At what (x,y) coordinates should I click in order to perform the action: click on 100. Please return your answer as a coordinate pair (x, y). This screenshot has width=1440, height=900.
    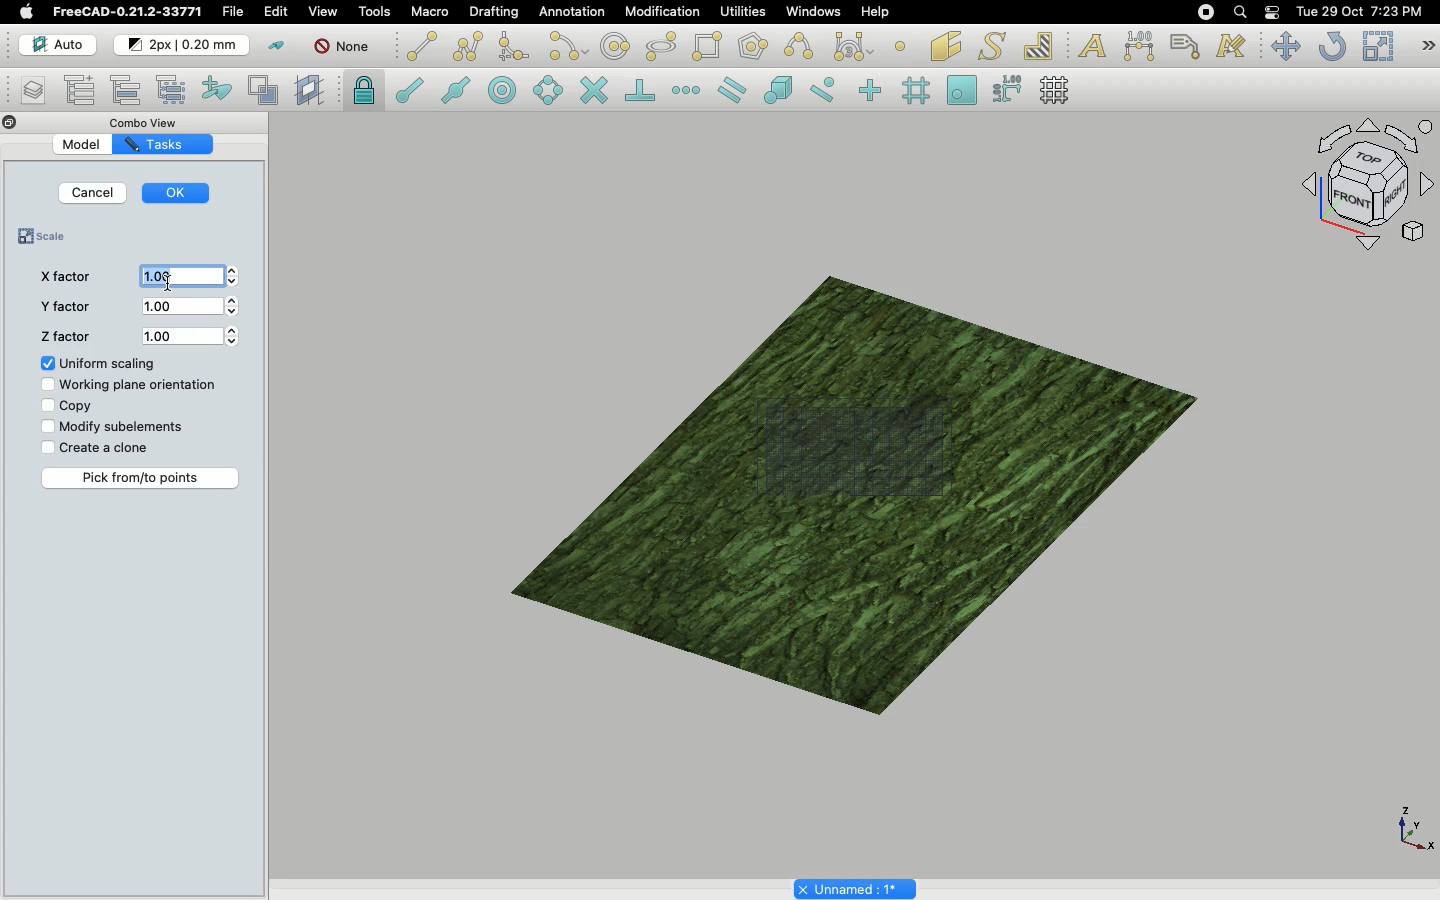
    Looking at the image, I should click on (194, 308).